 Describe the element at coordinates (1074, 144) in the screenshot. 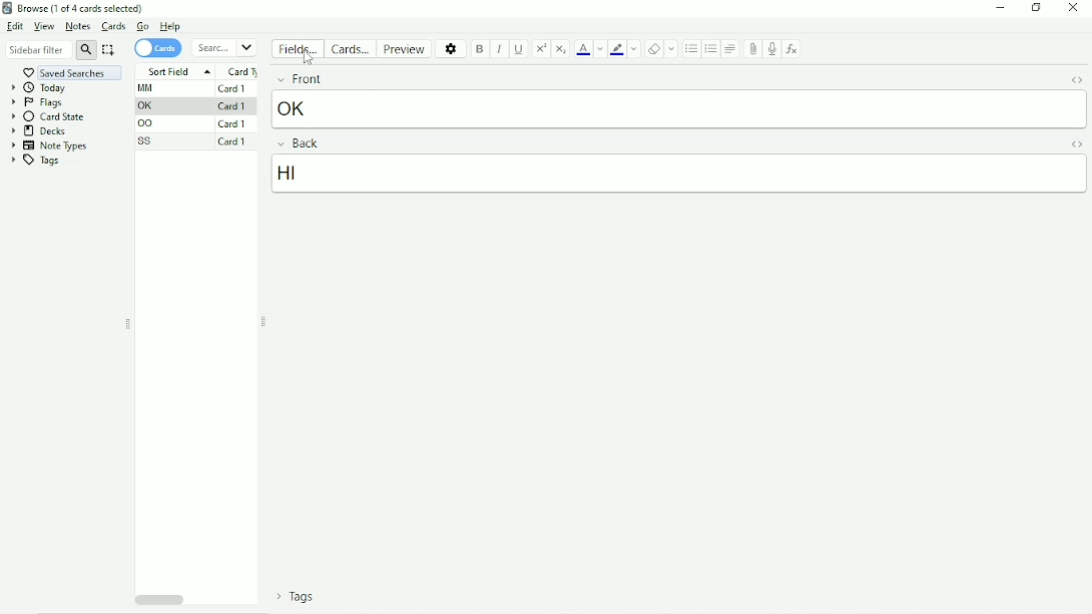

I see `Toggle HTML Editor` at that location.